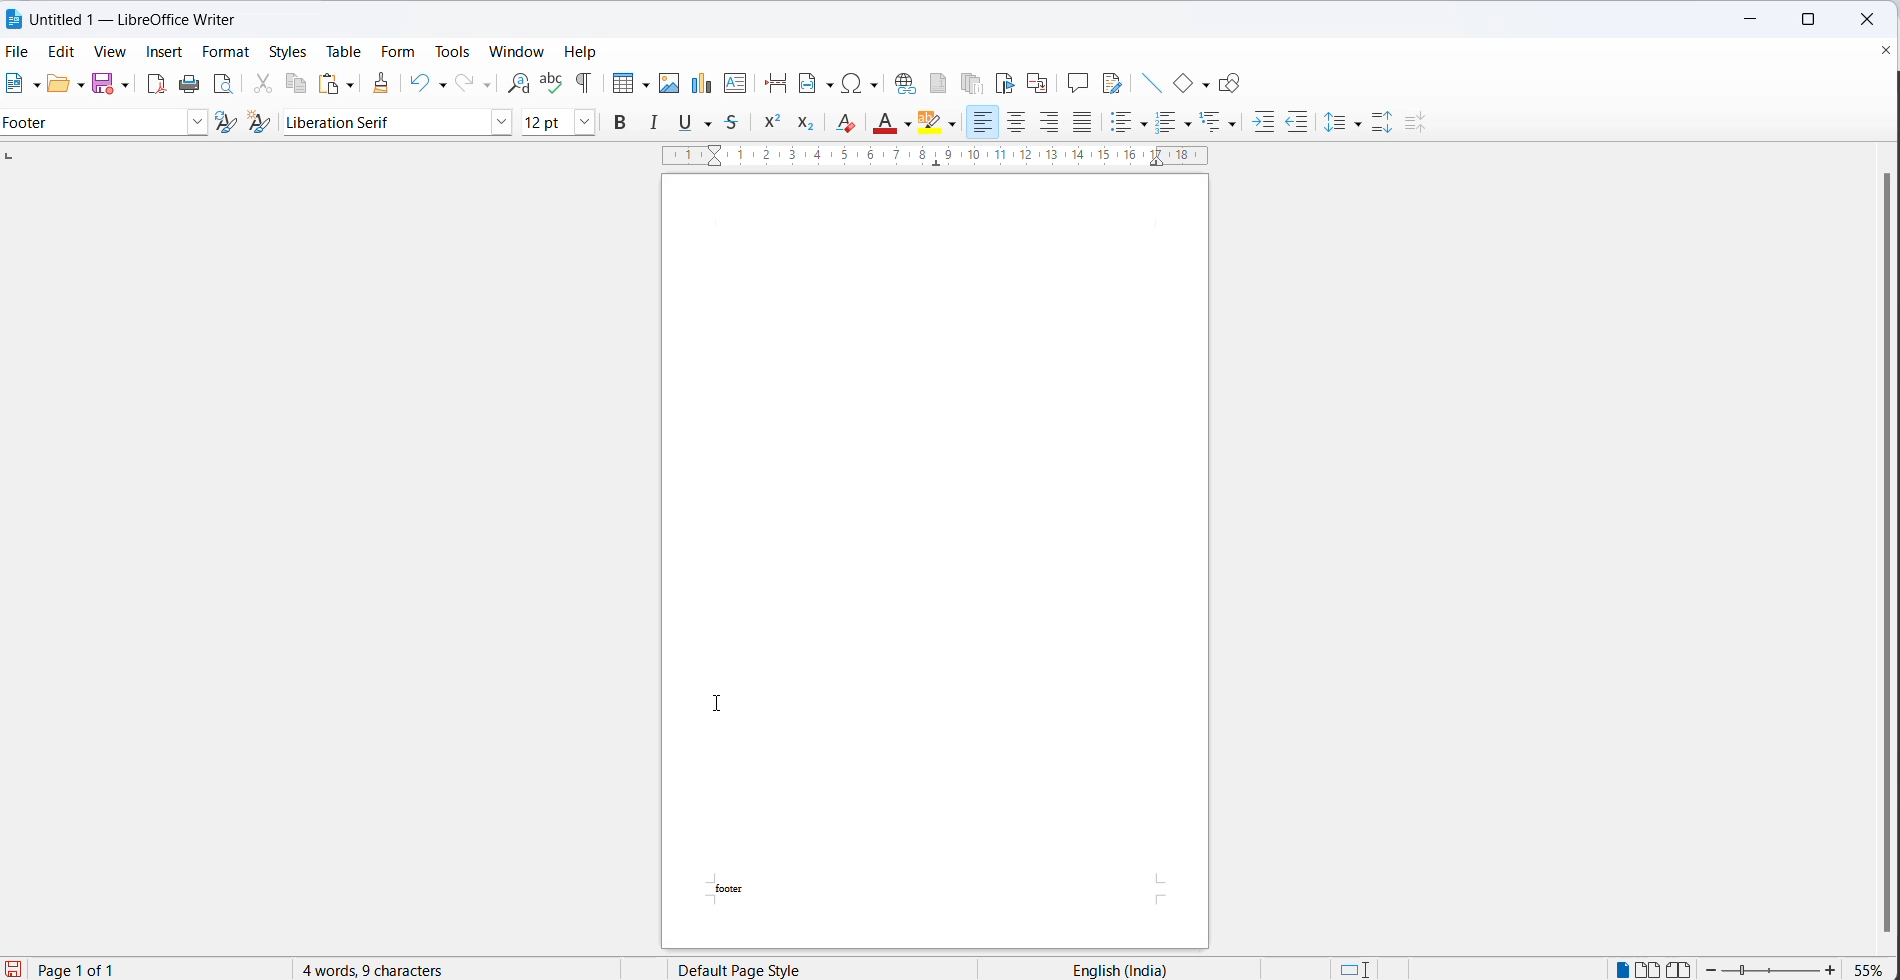  Describe the element at coordinates (1079, 81) in the screenshot. I see `insert comments` at that location.